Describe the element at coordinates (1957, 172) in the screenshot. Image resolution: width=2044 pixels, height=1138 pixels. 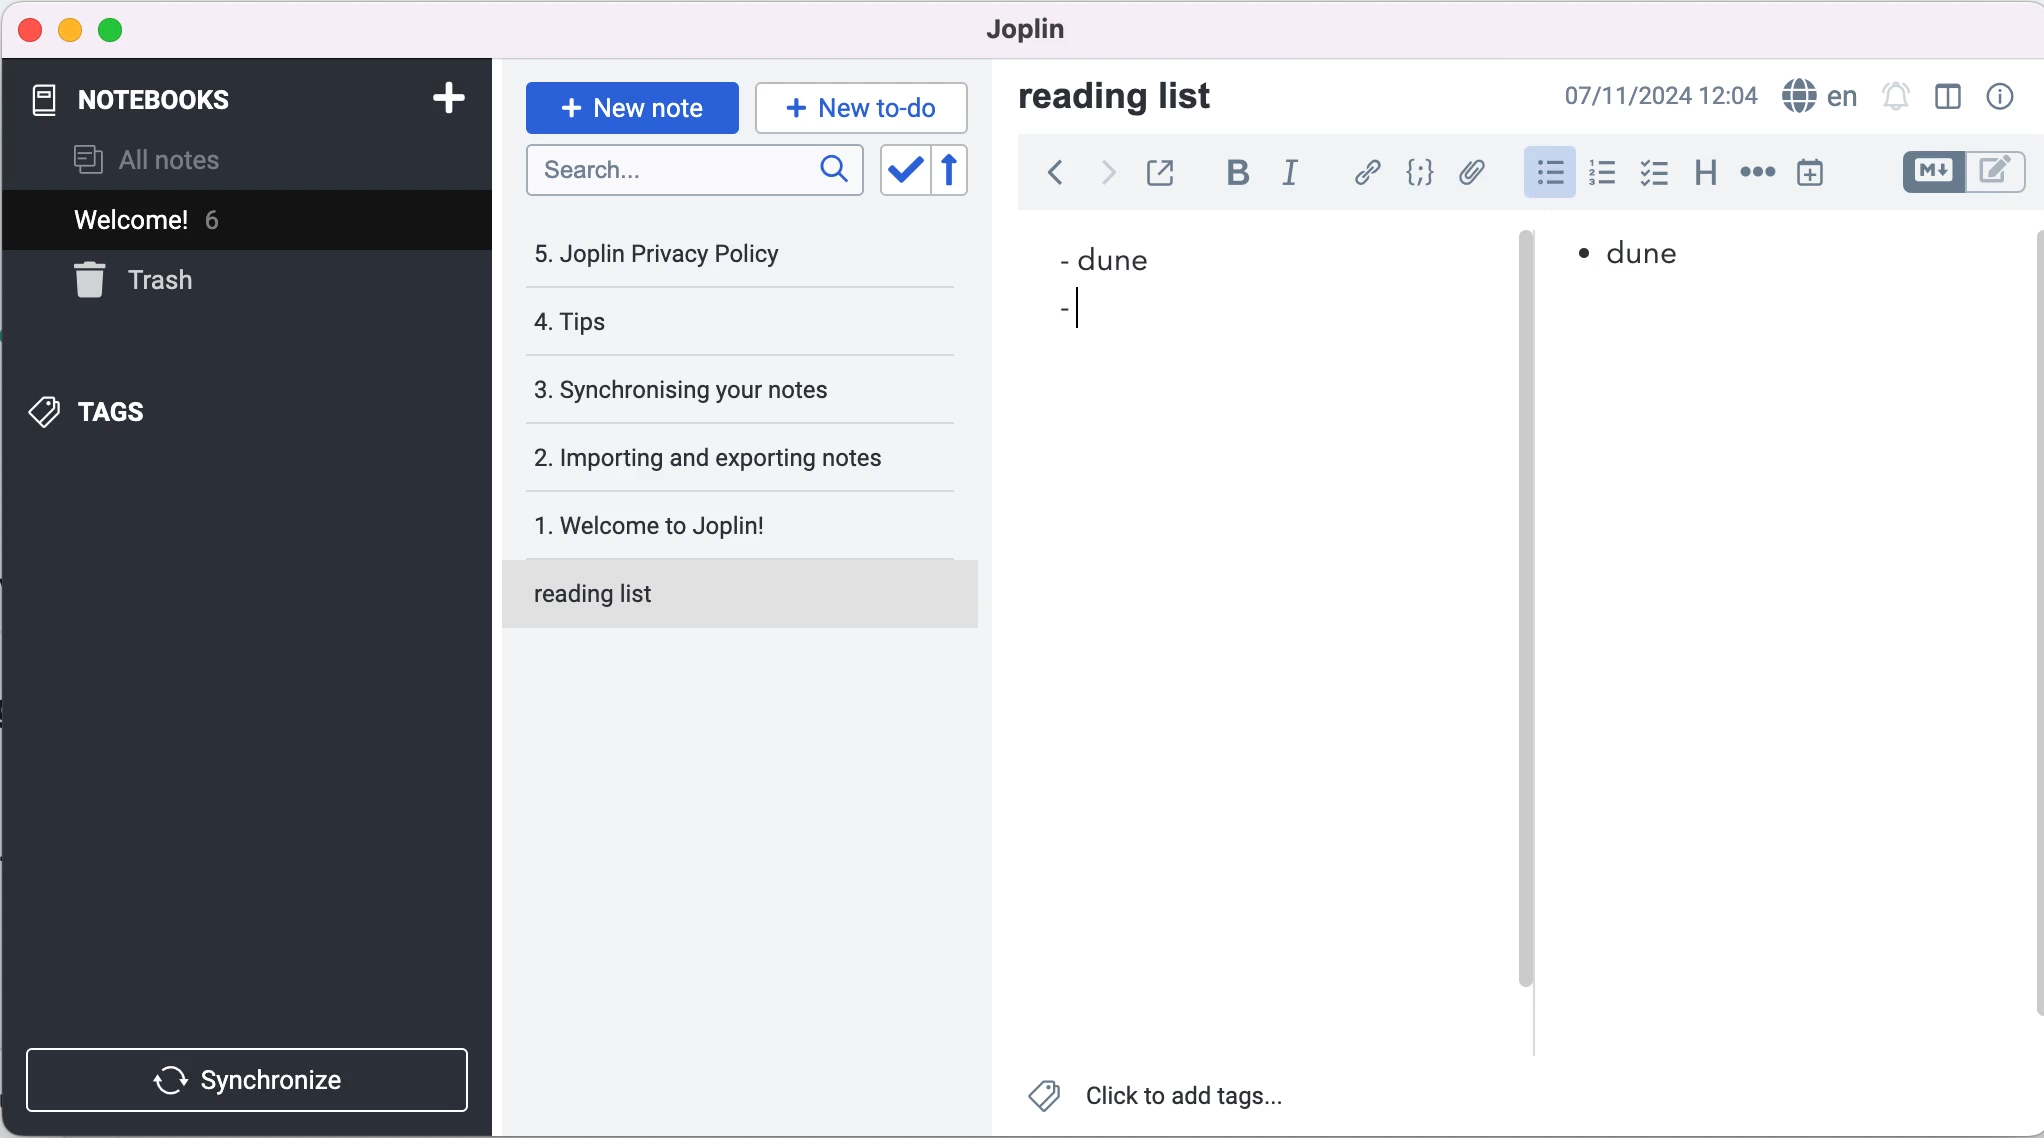
I see `toggle editors` at that location.